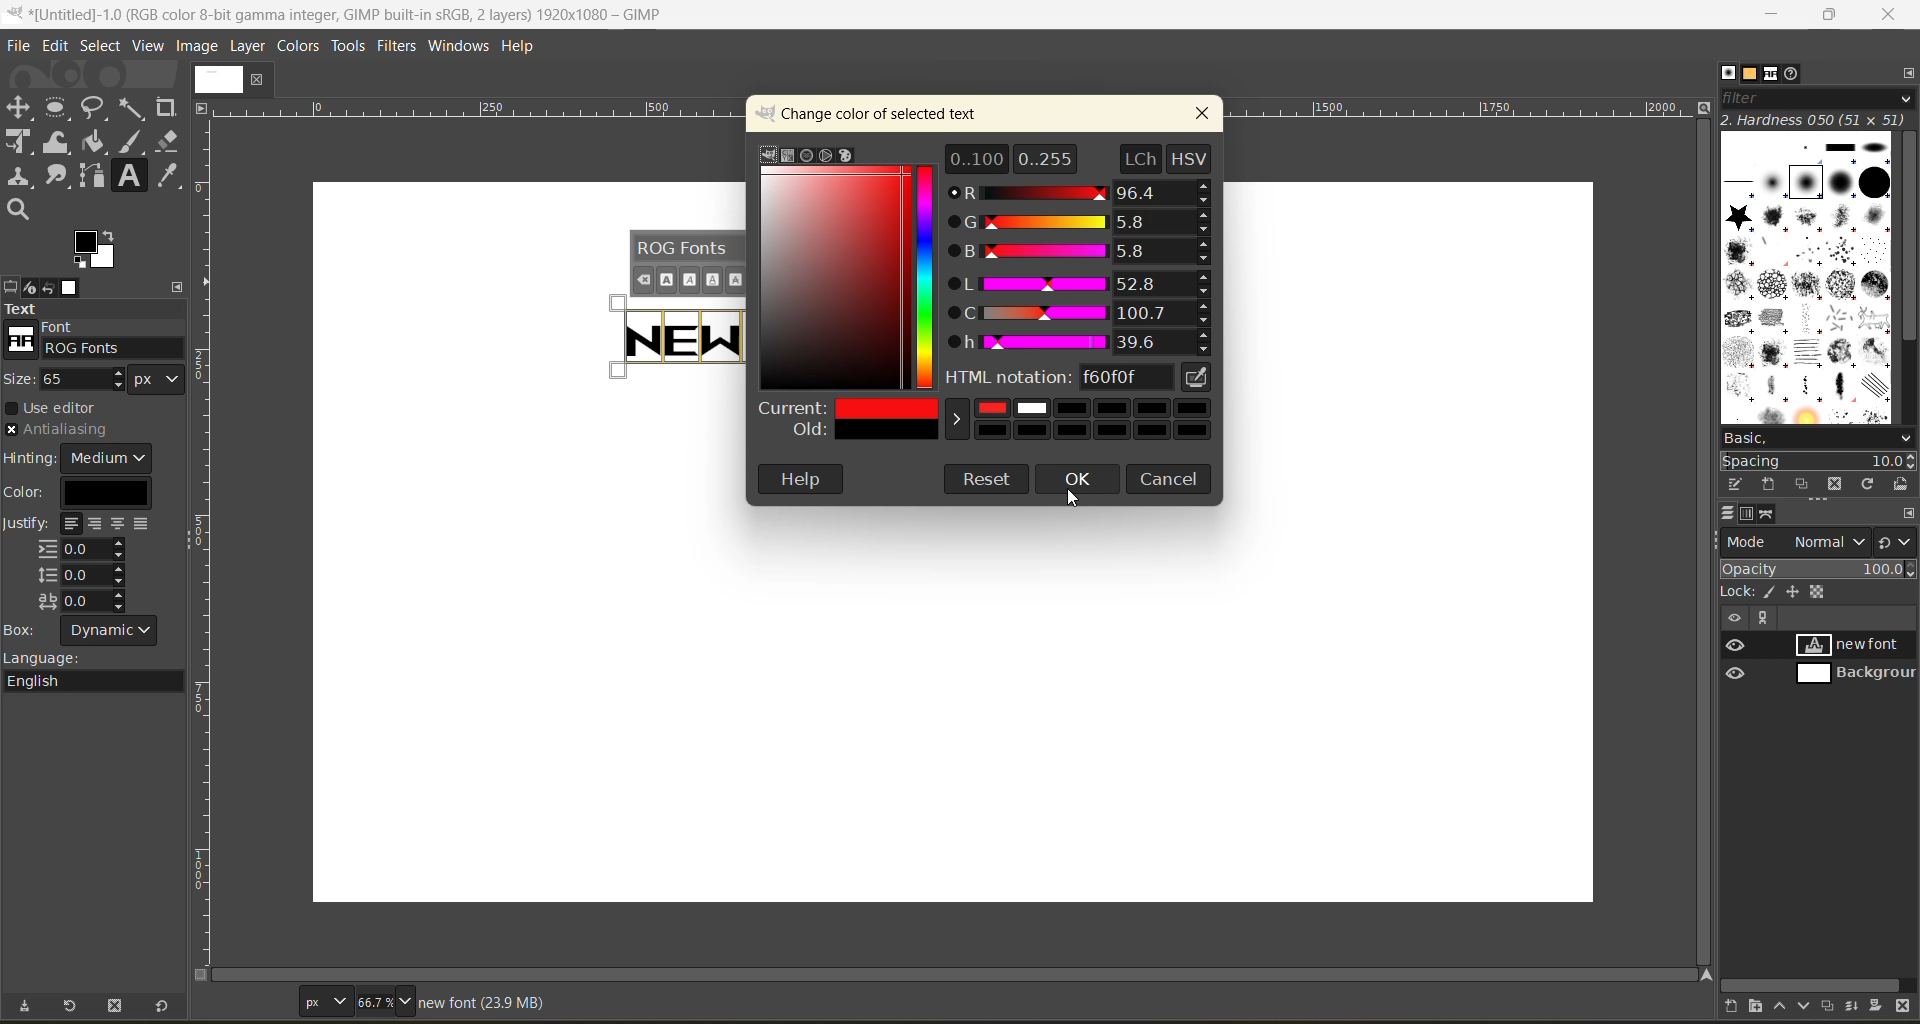  I want to click on image, so click(199, 48).